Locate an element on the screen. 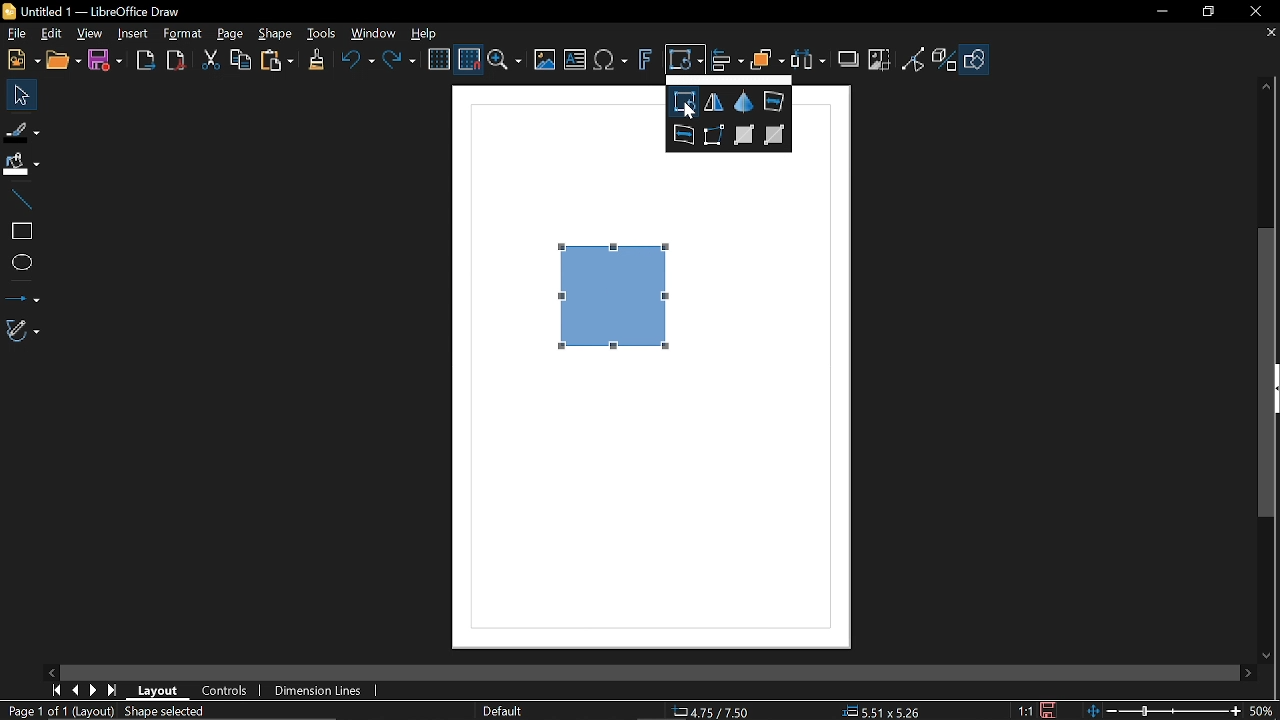 The image size is (1280, 720). Export is located at coordinates (142, 60).